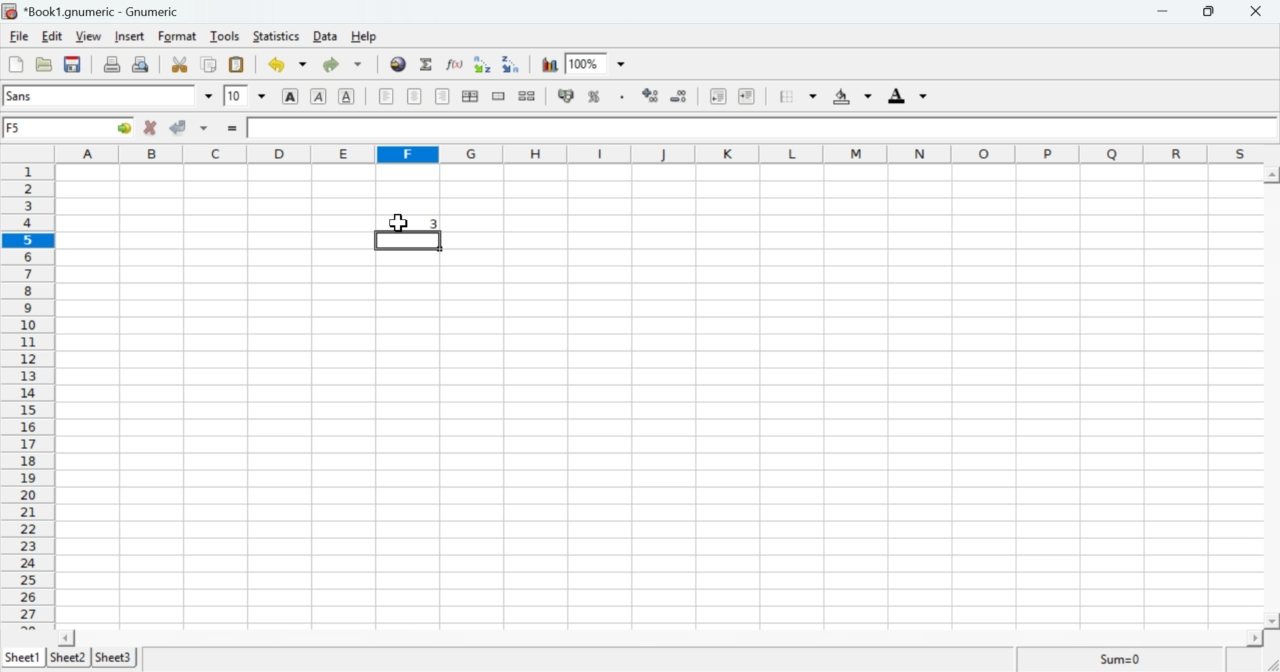 The width and height of the screenshot is (1280, 672). Describe the element at coordinates (594, 96) in the screenshot. I see `Format the selection as percentage` at that location.